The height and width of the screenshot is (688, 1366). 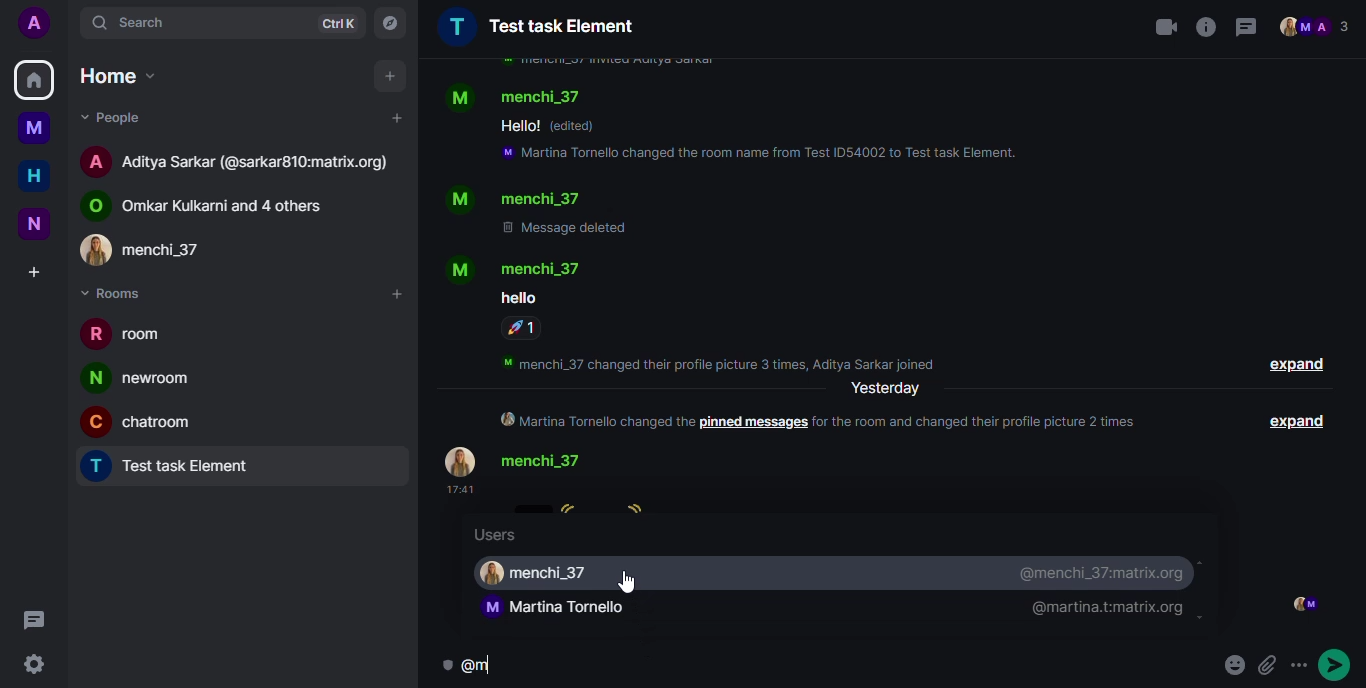 I want to click on user, so click(x=543, y=573).